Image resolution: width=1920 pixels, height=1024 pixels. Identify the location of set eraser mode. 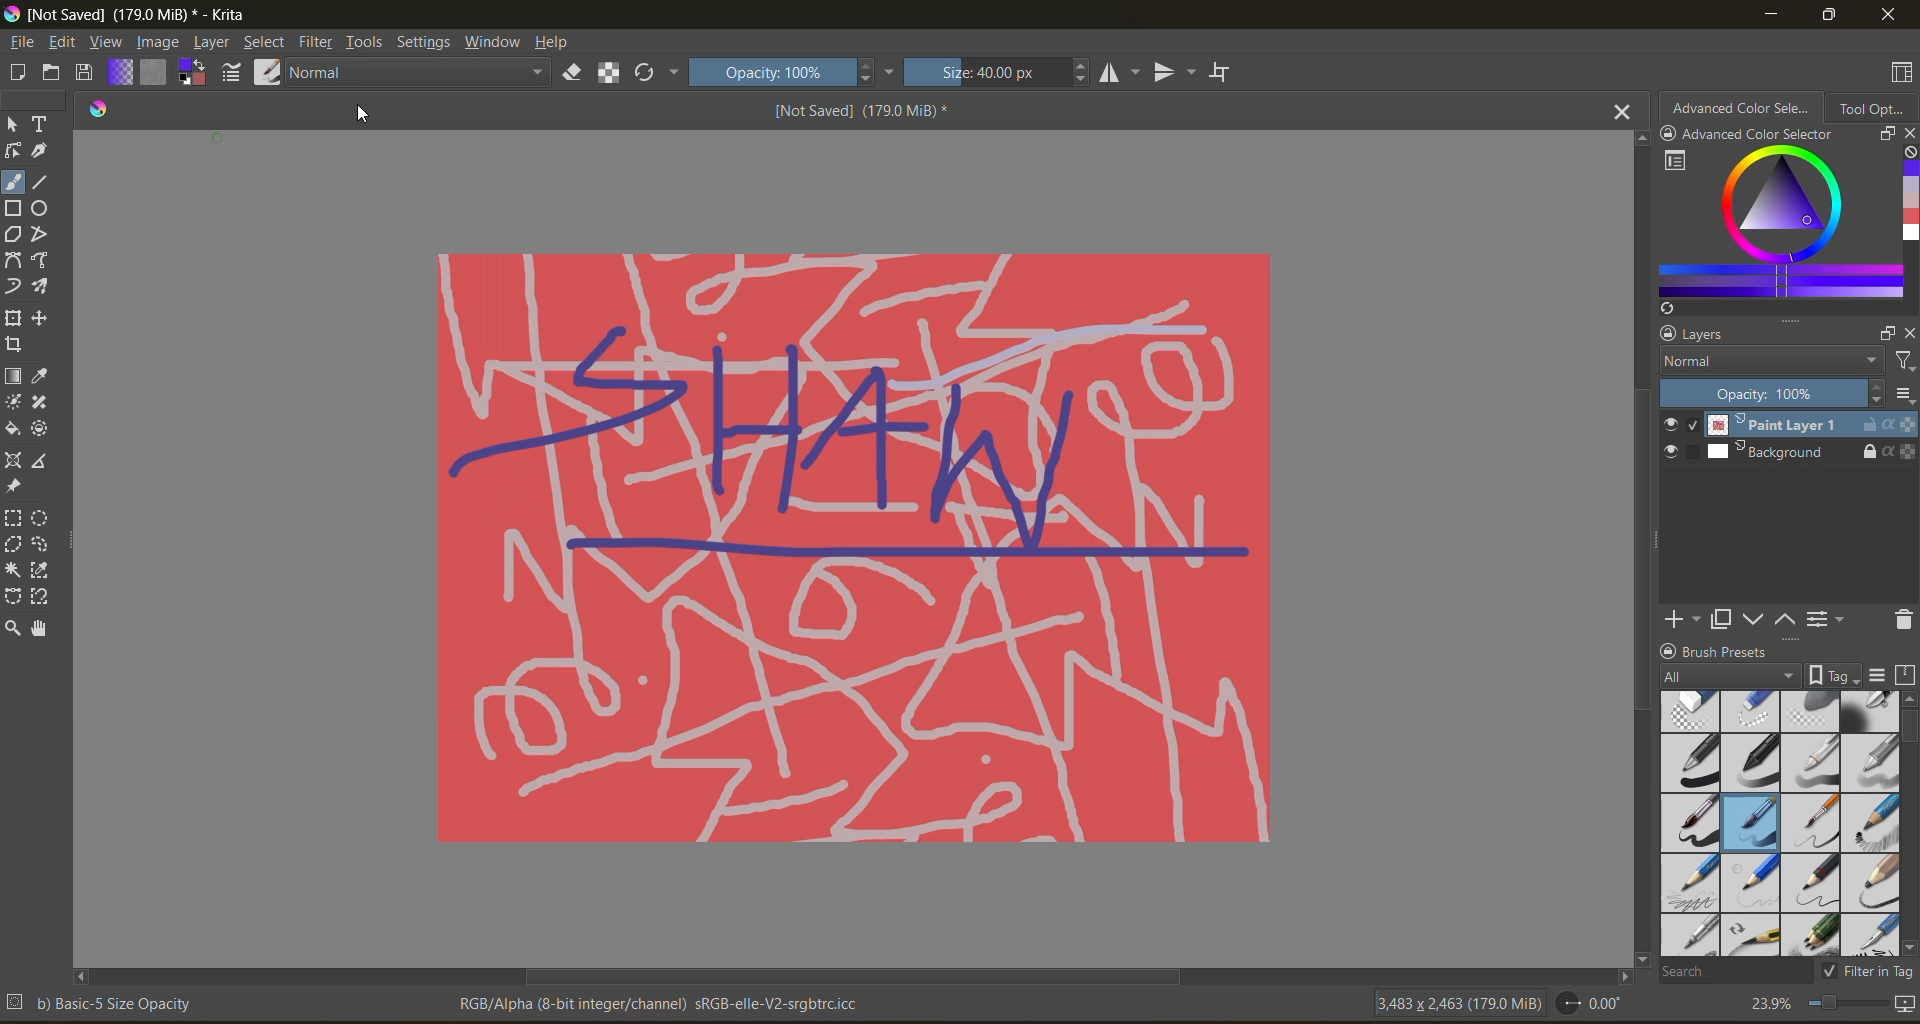
(573, 71).